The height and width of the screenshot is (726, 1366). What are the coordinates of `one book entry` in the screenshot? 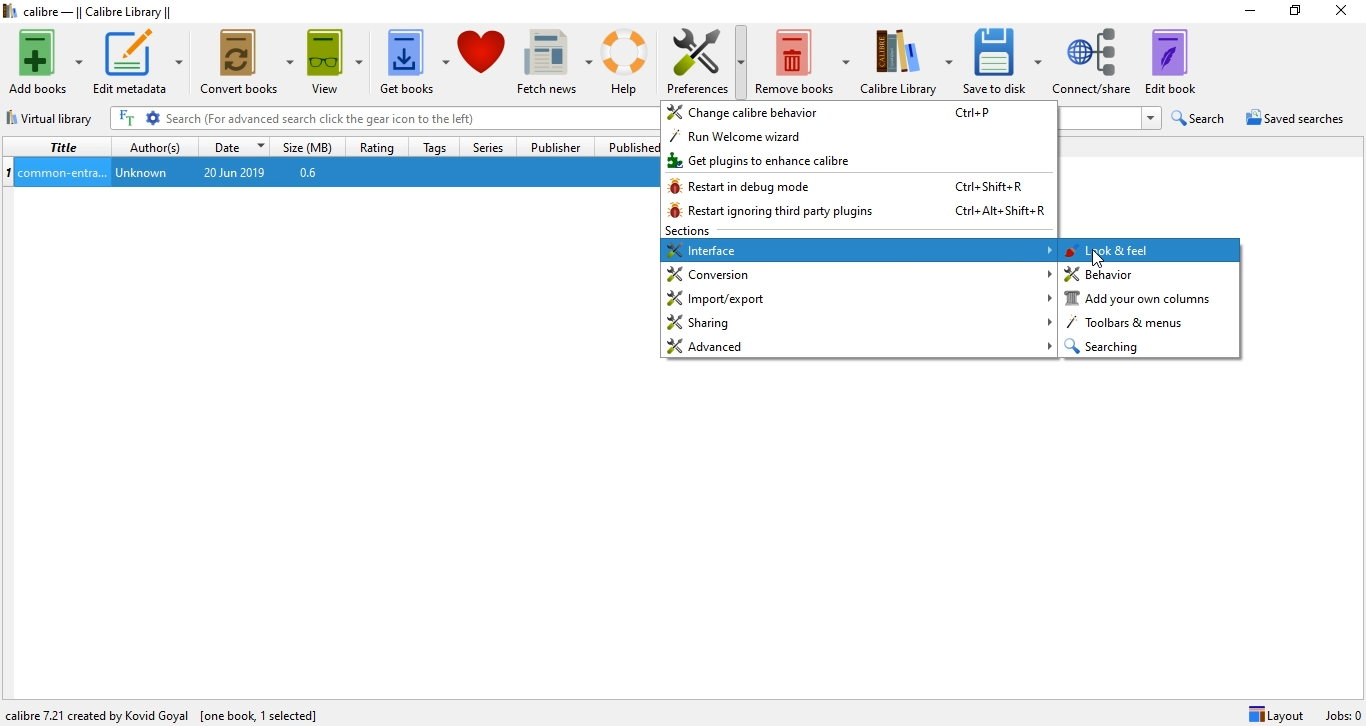 It's located at (330, 173).